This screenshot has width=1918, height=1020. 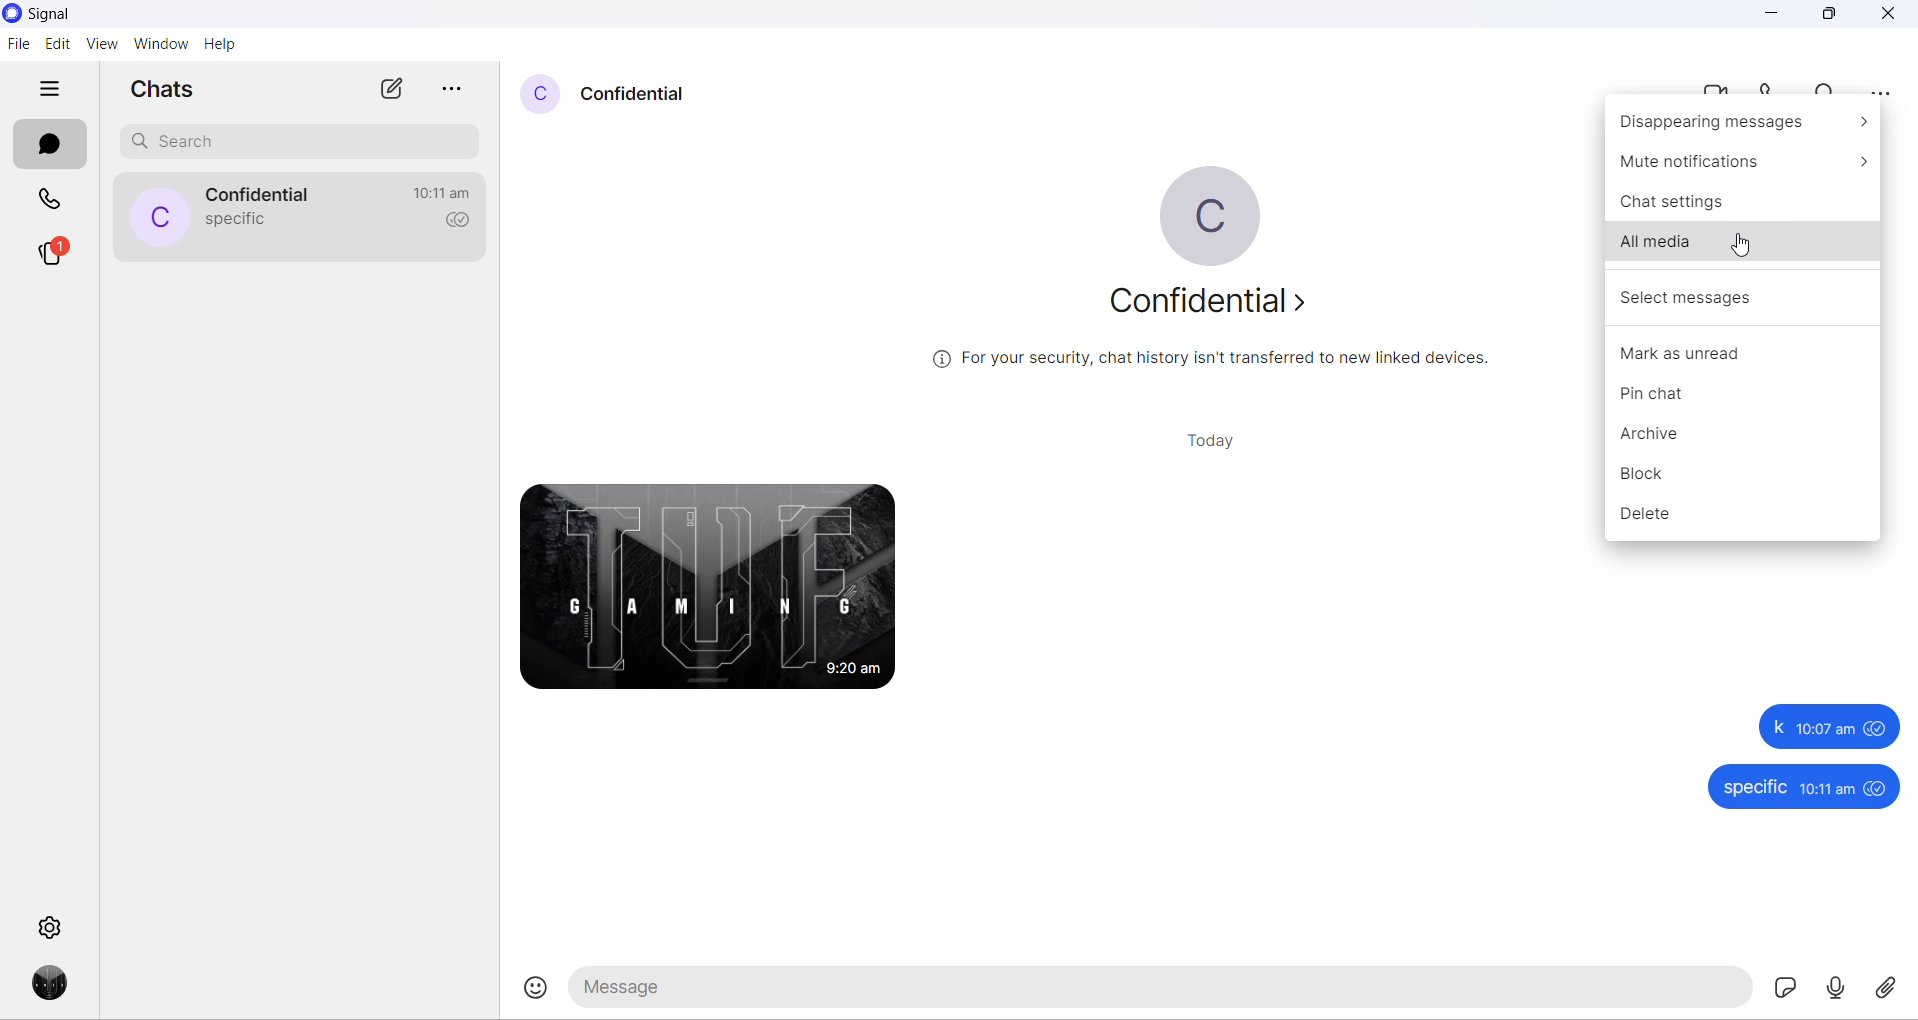 I want to click on close, so click(x=1889, y=14).